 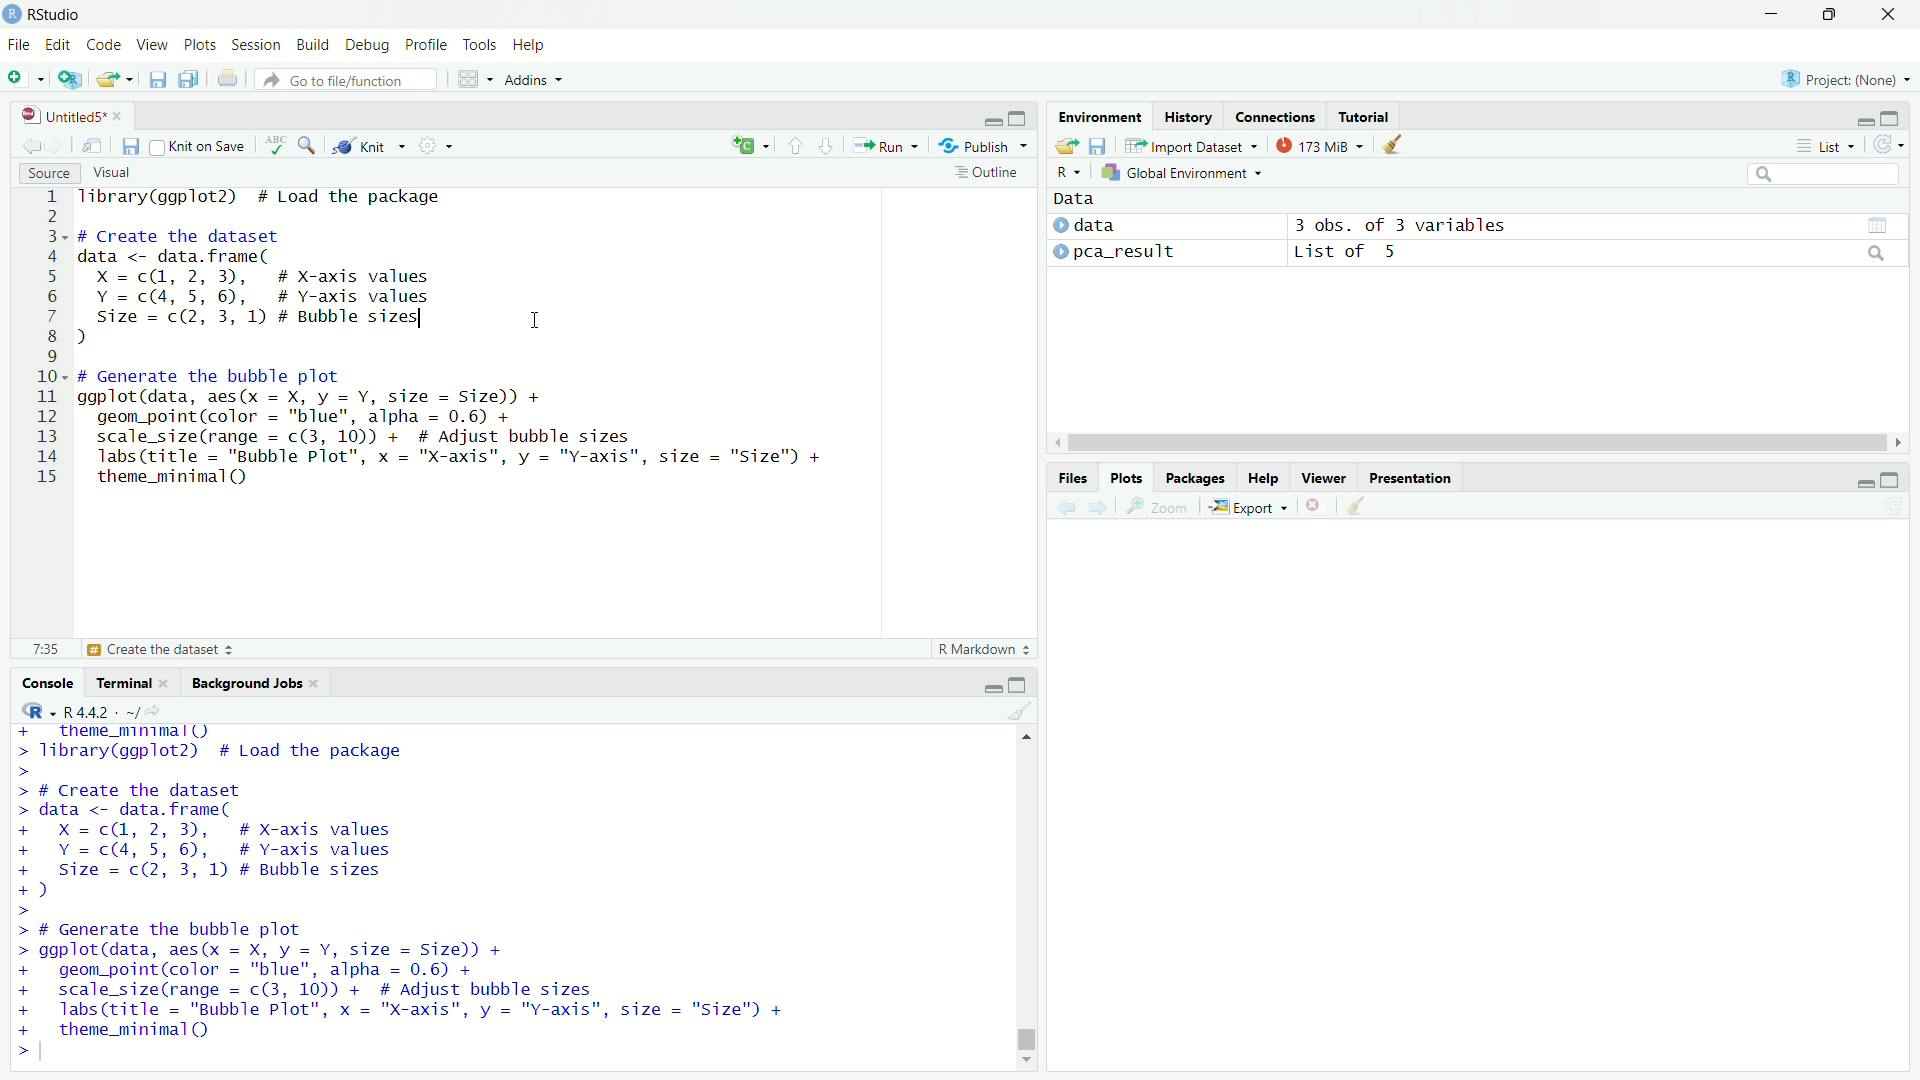 What do you see at coordinates (1316, 506) in the screenshot?
I see `remove current plot` at bounding box center [1316, 506].